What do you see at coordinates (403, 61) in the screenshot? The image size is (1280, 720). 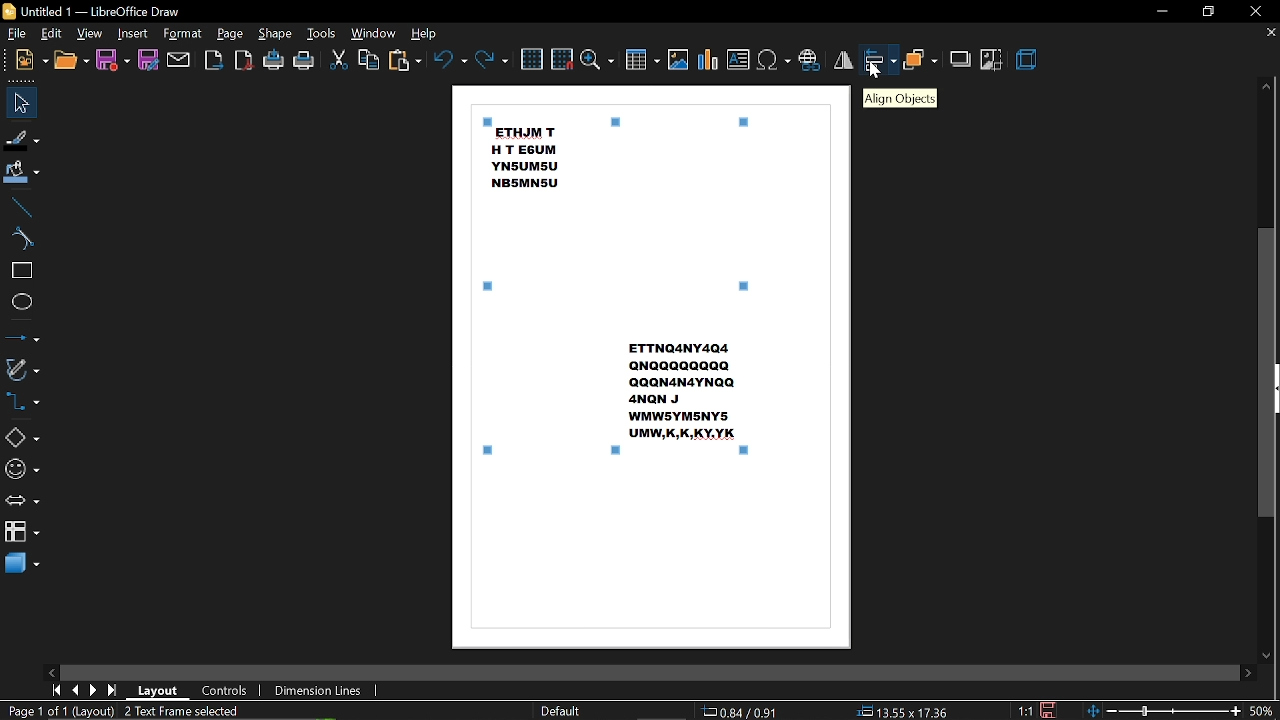 I see `paste` at bounding box center [403, 61].